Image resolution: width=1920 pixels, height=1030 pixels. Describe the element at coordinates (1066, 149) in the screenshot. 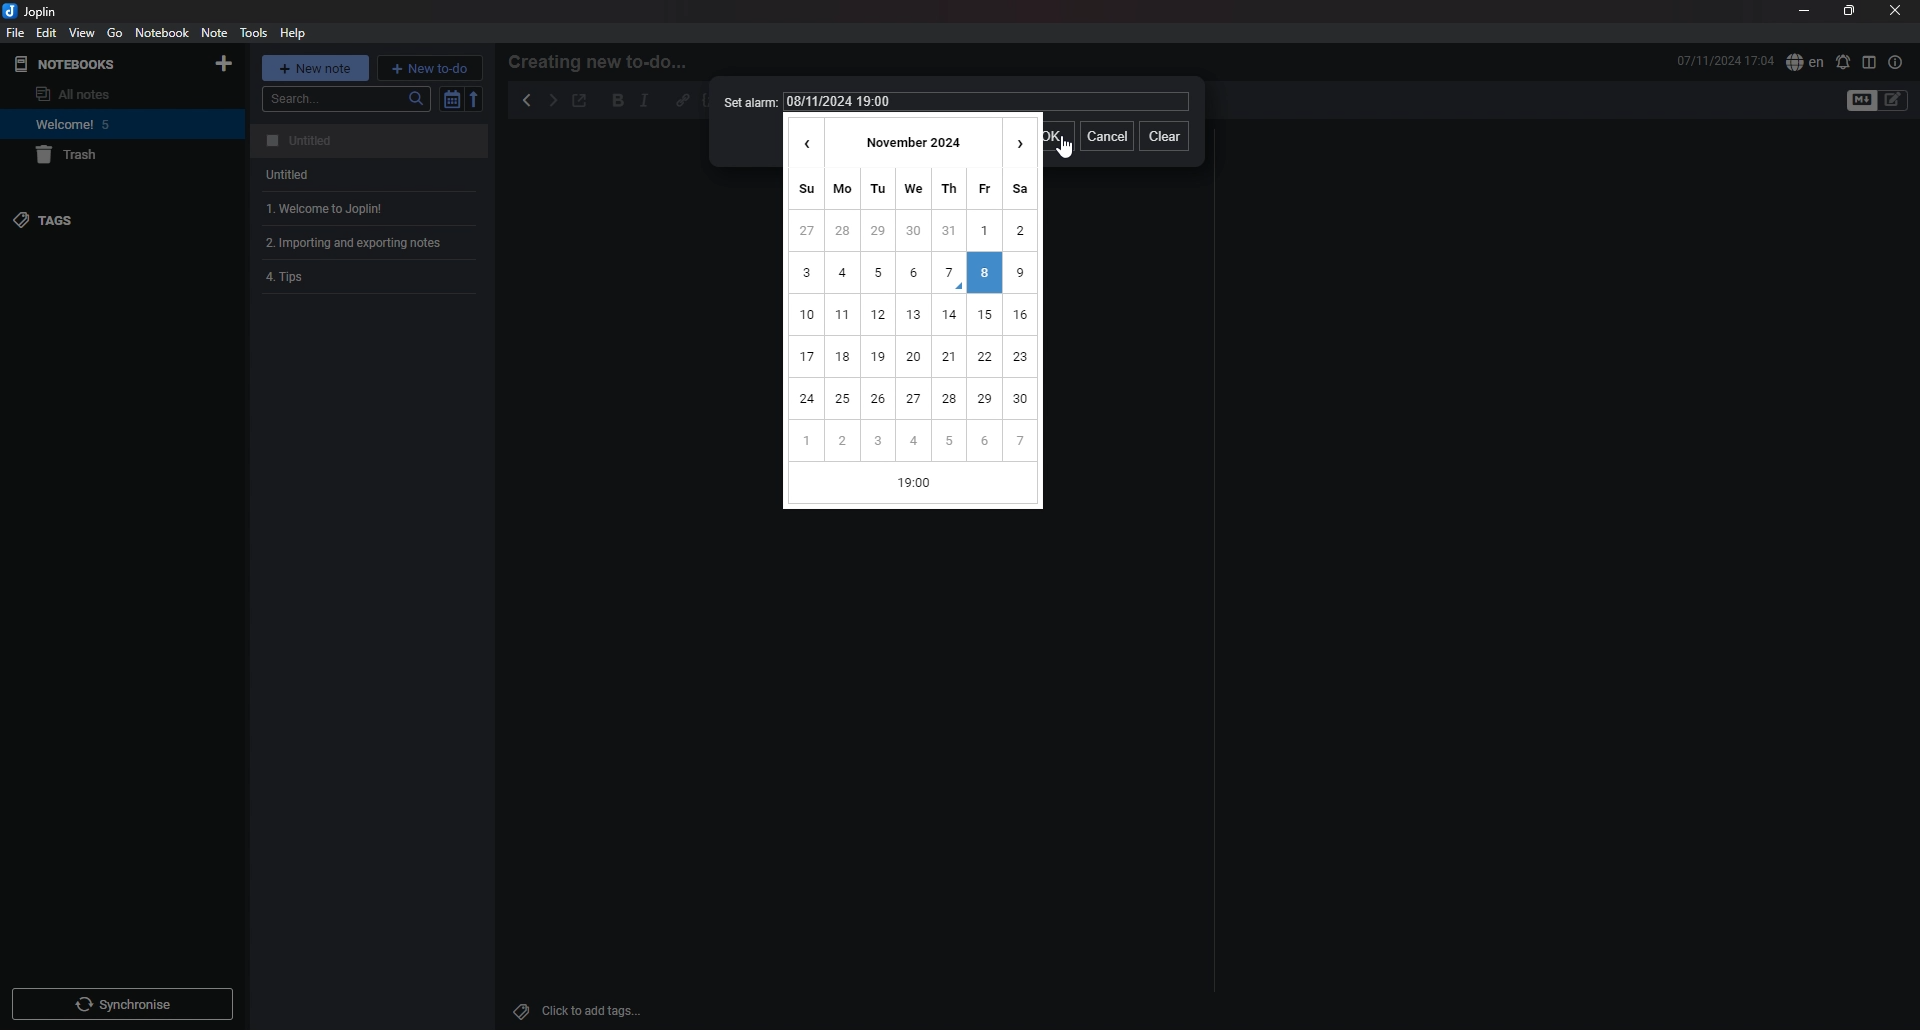

I see `cursor` at that location.